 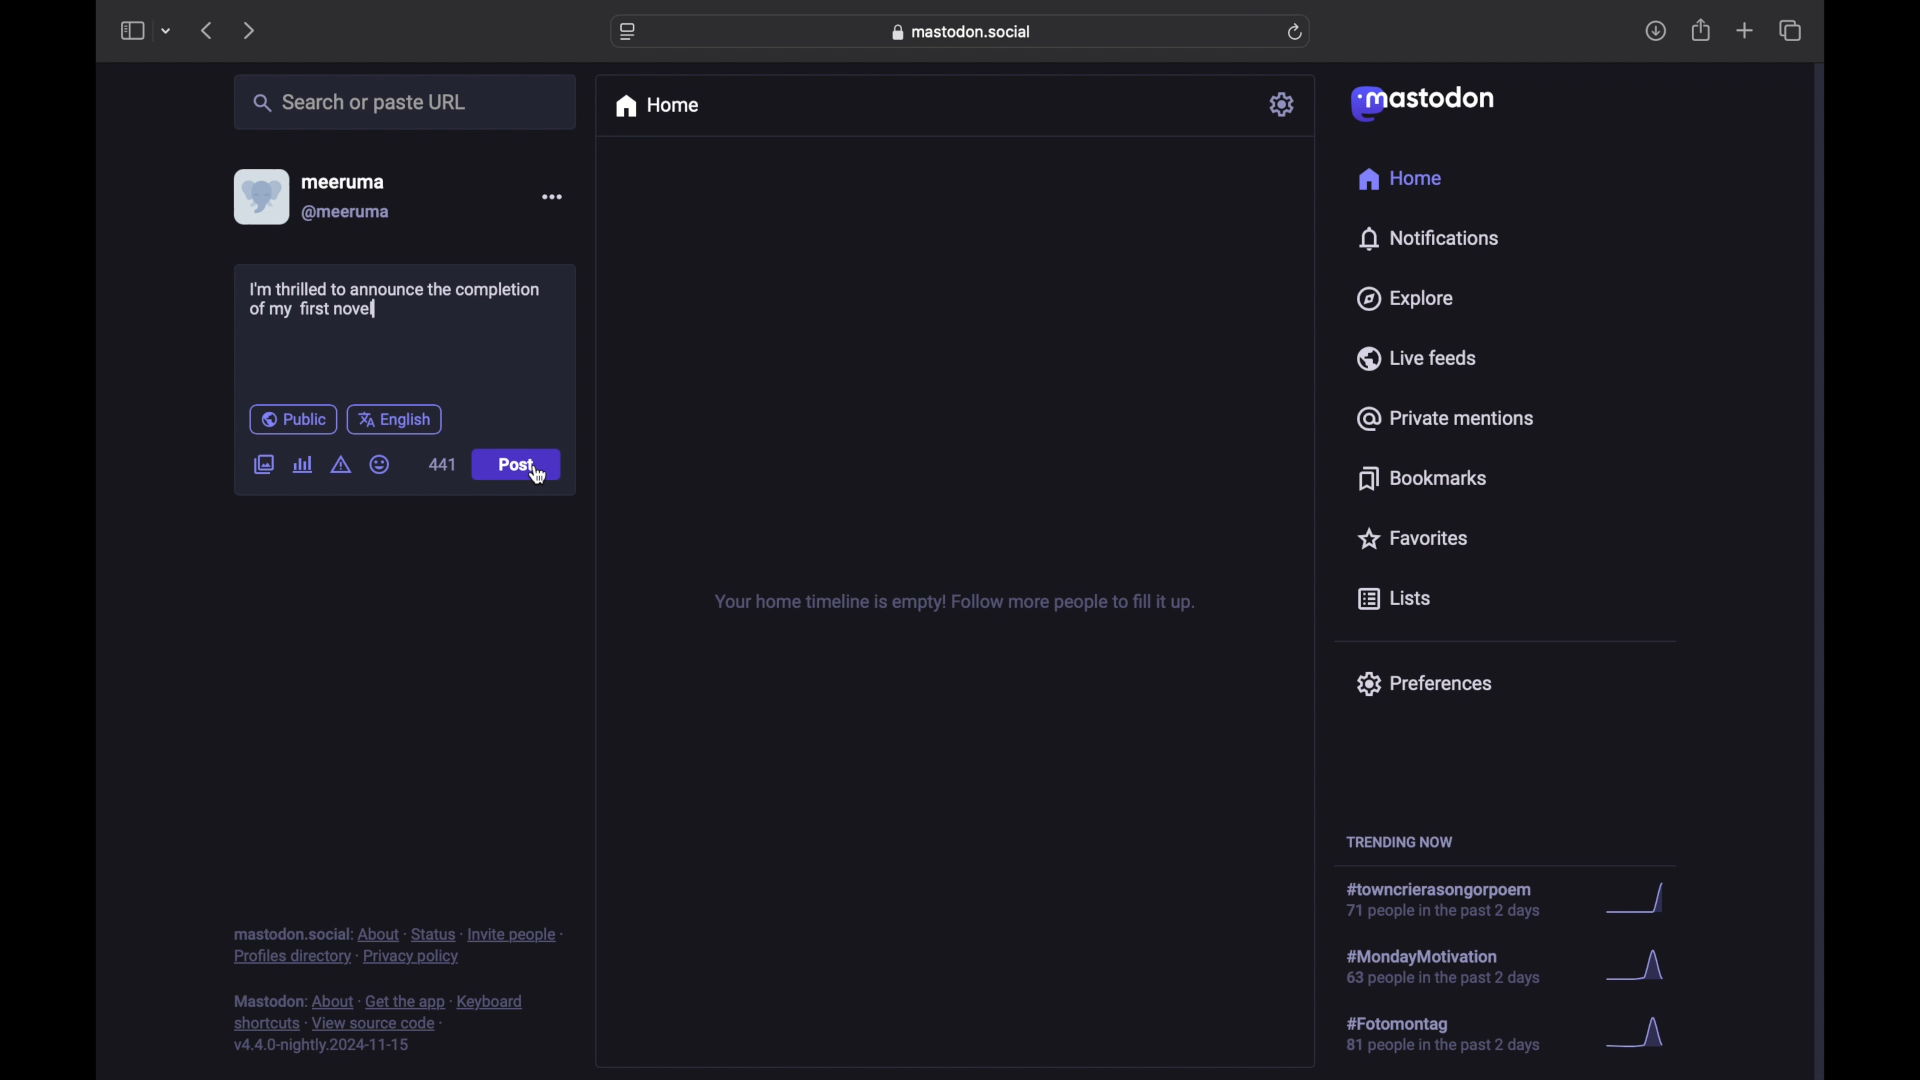 I want to click on more options, so click(x=551, y=196).